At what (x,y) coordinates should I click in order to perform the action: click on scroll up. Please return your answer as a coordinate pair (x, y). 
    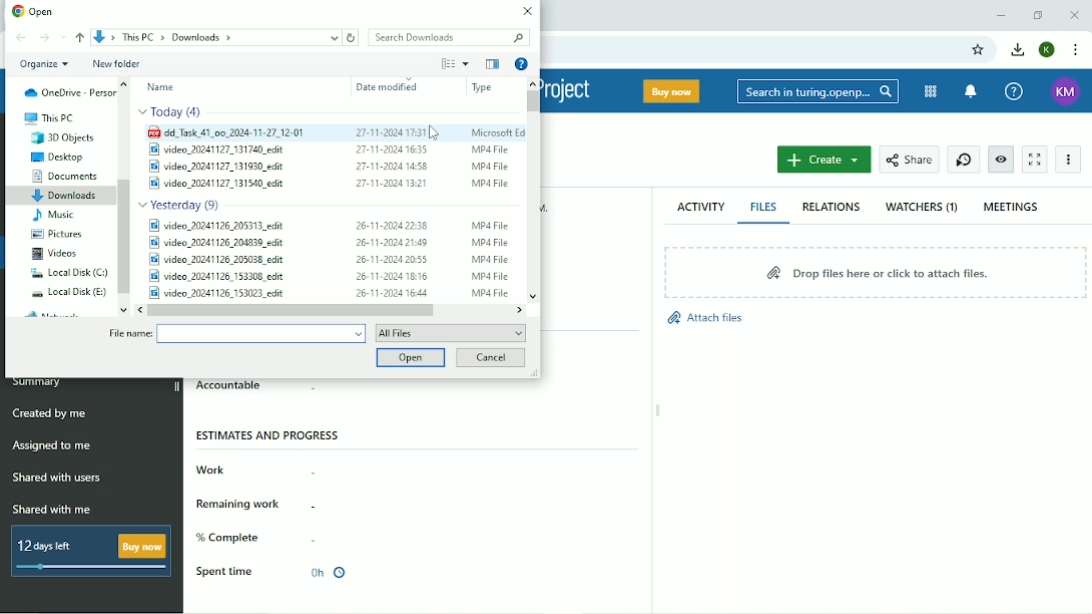
    Looking at the image, I should click on (125, 83).